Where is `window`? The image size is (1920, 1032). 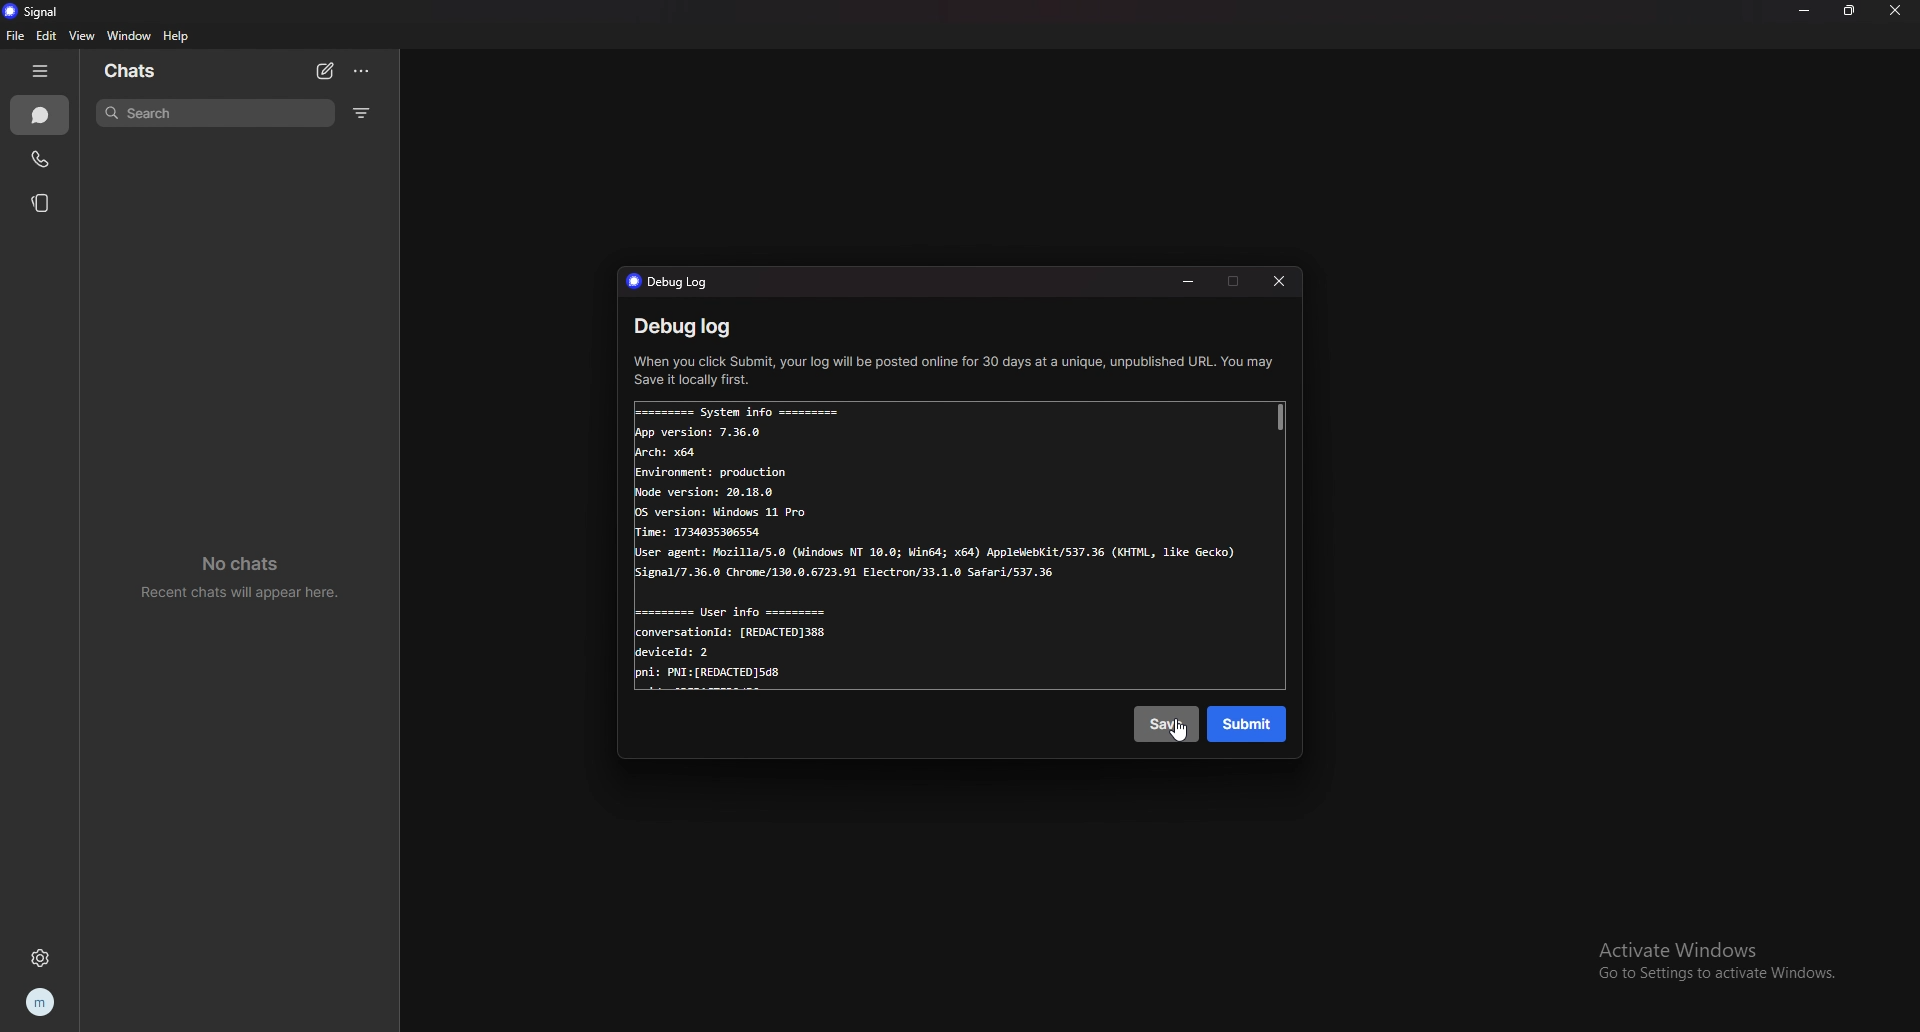
window is located at coordinates (130, 36).